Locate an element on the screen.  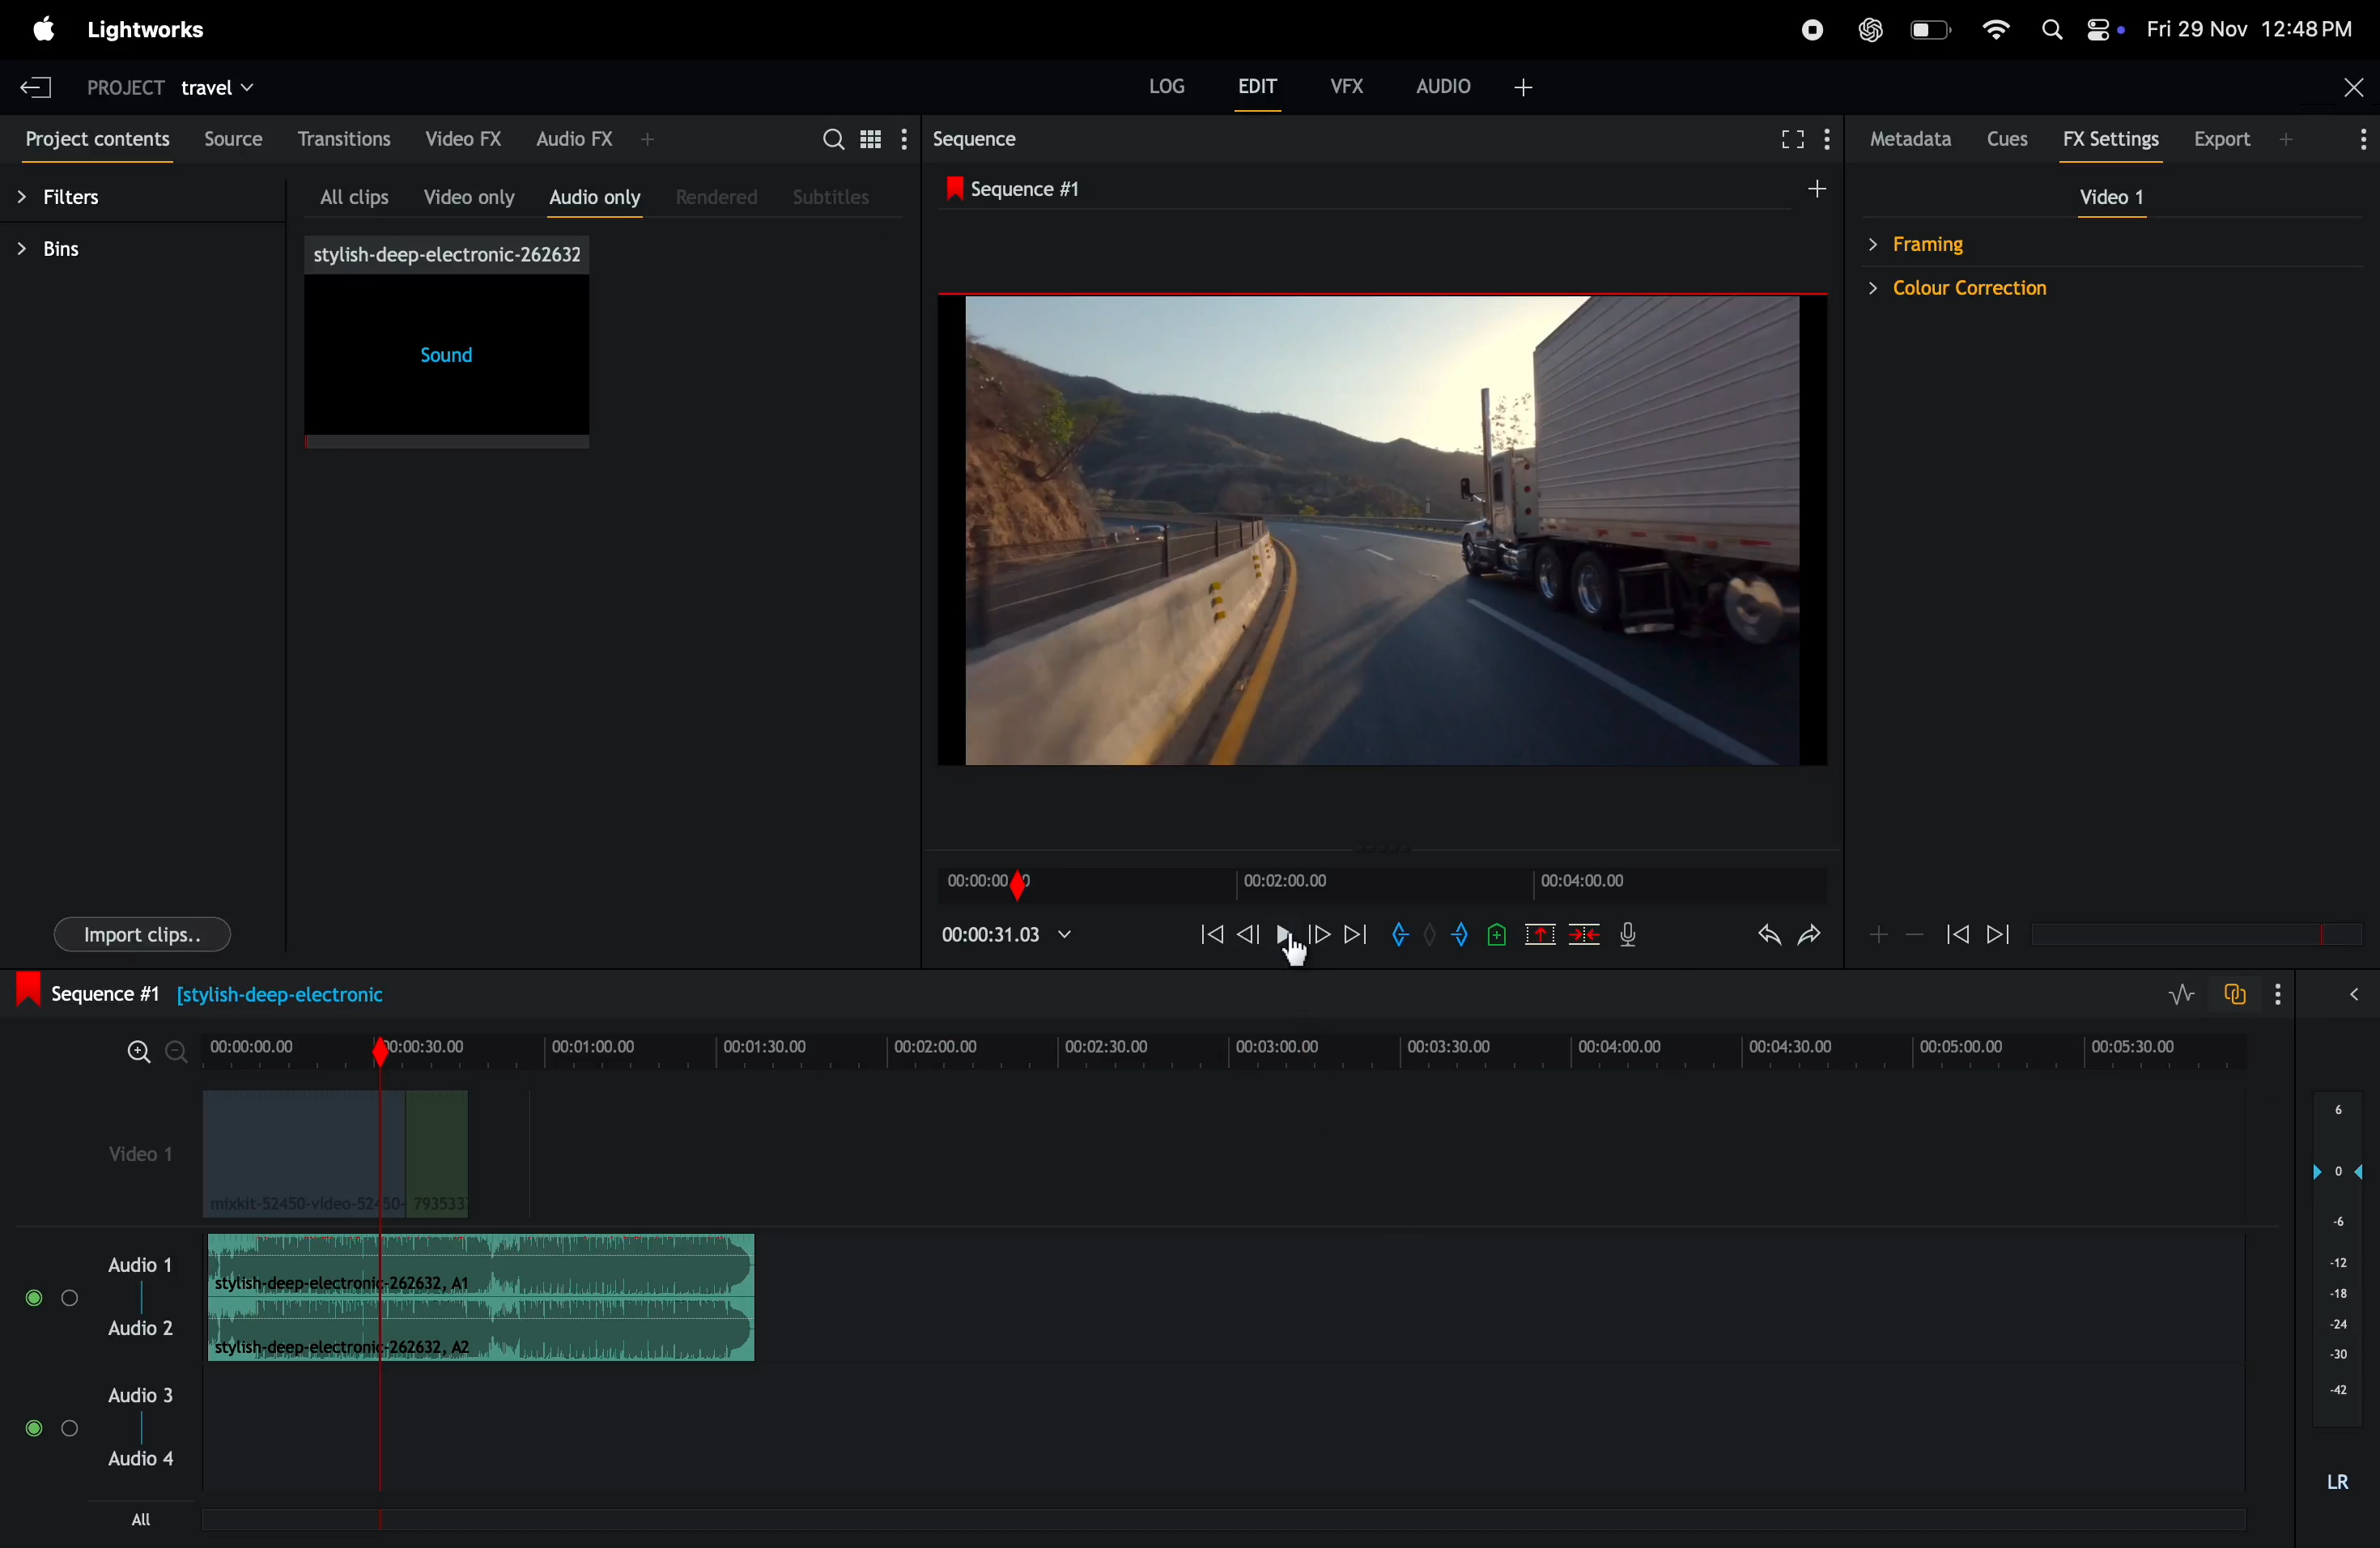
light works is located at coordinates (151, 30).